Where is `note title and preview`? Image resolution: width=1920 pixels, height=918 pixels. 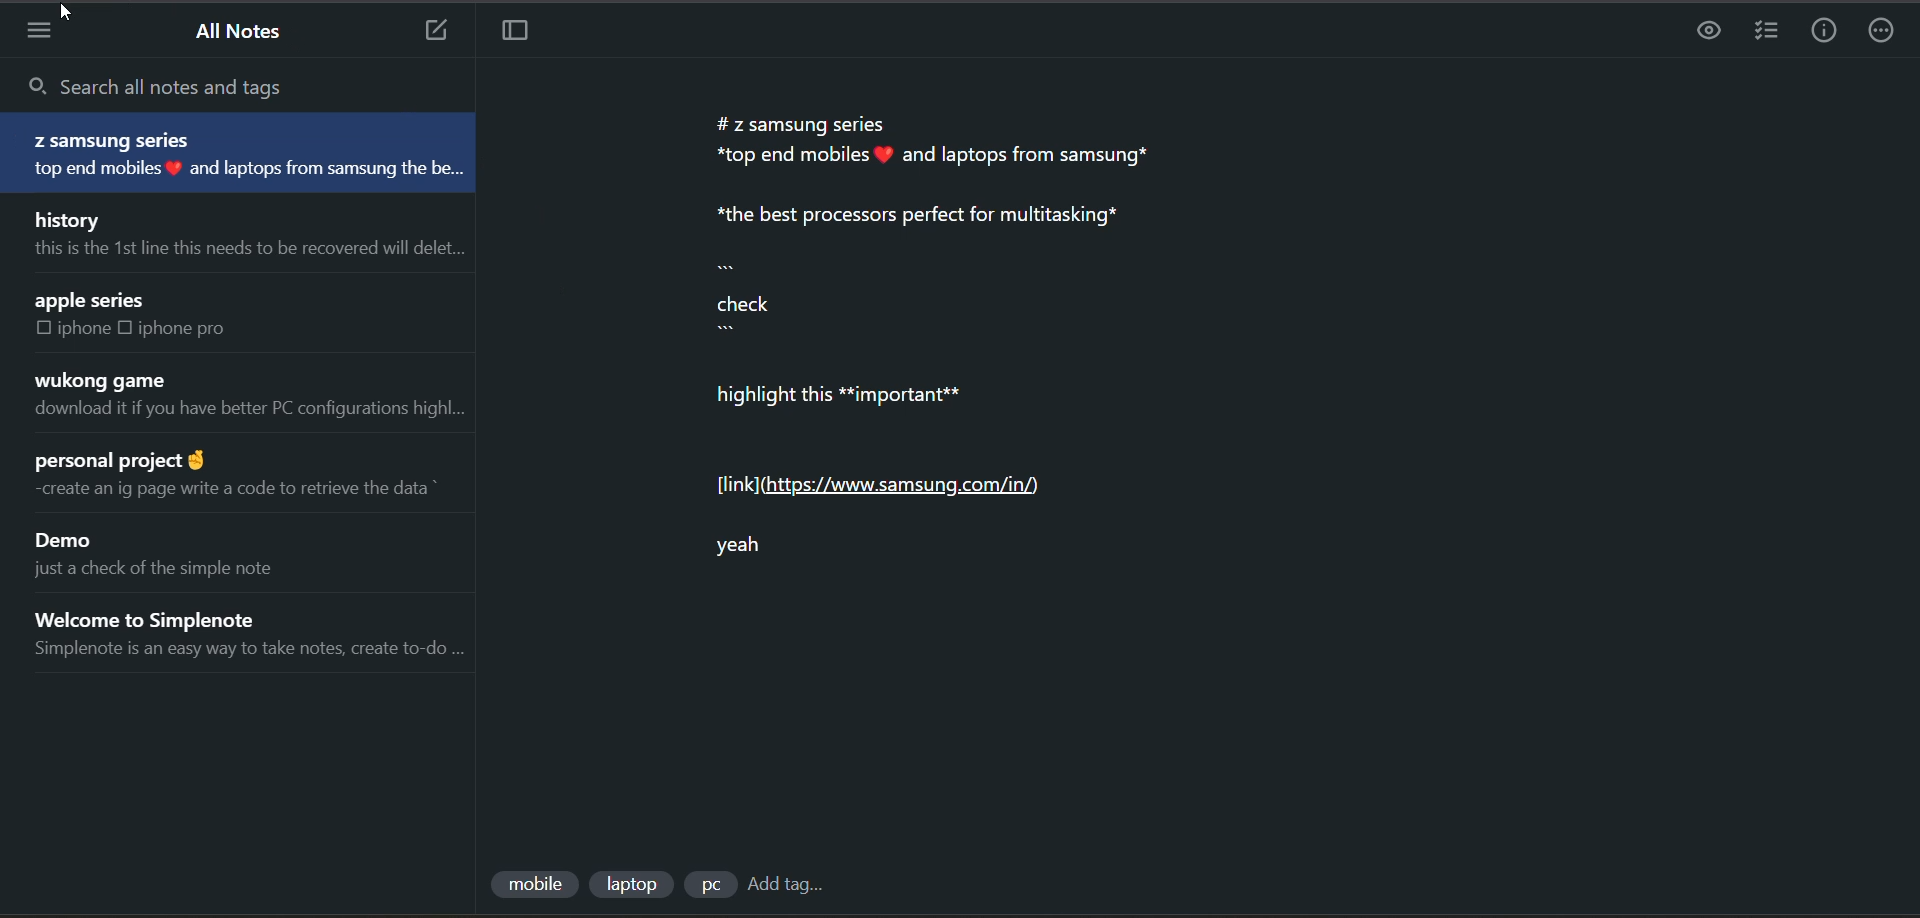 note title and preview is located at coordinates (131, 312).